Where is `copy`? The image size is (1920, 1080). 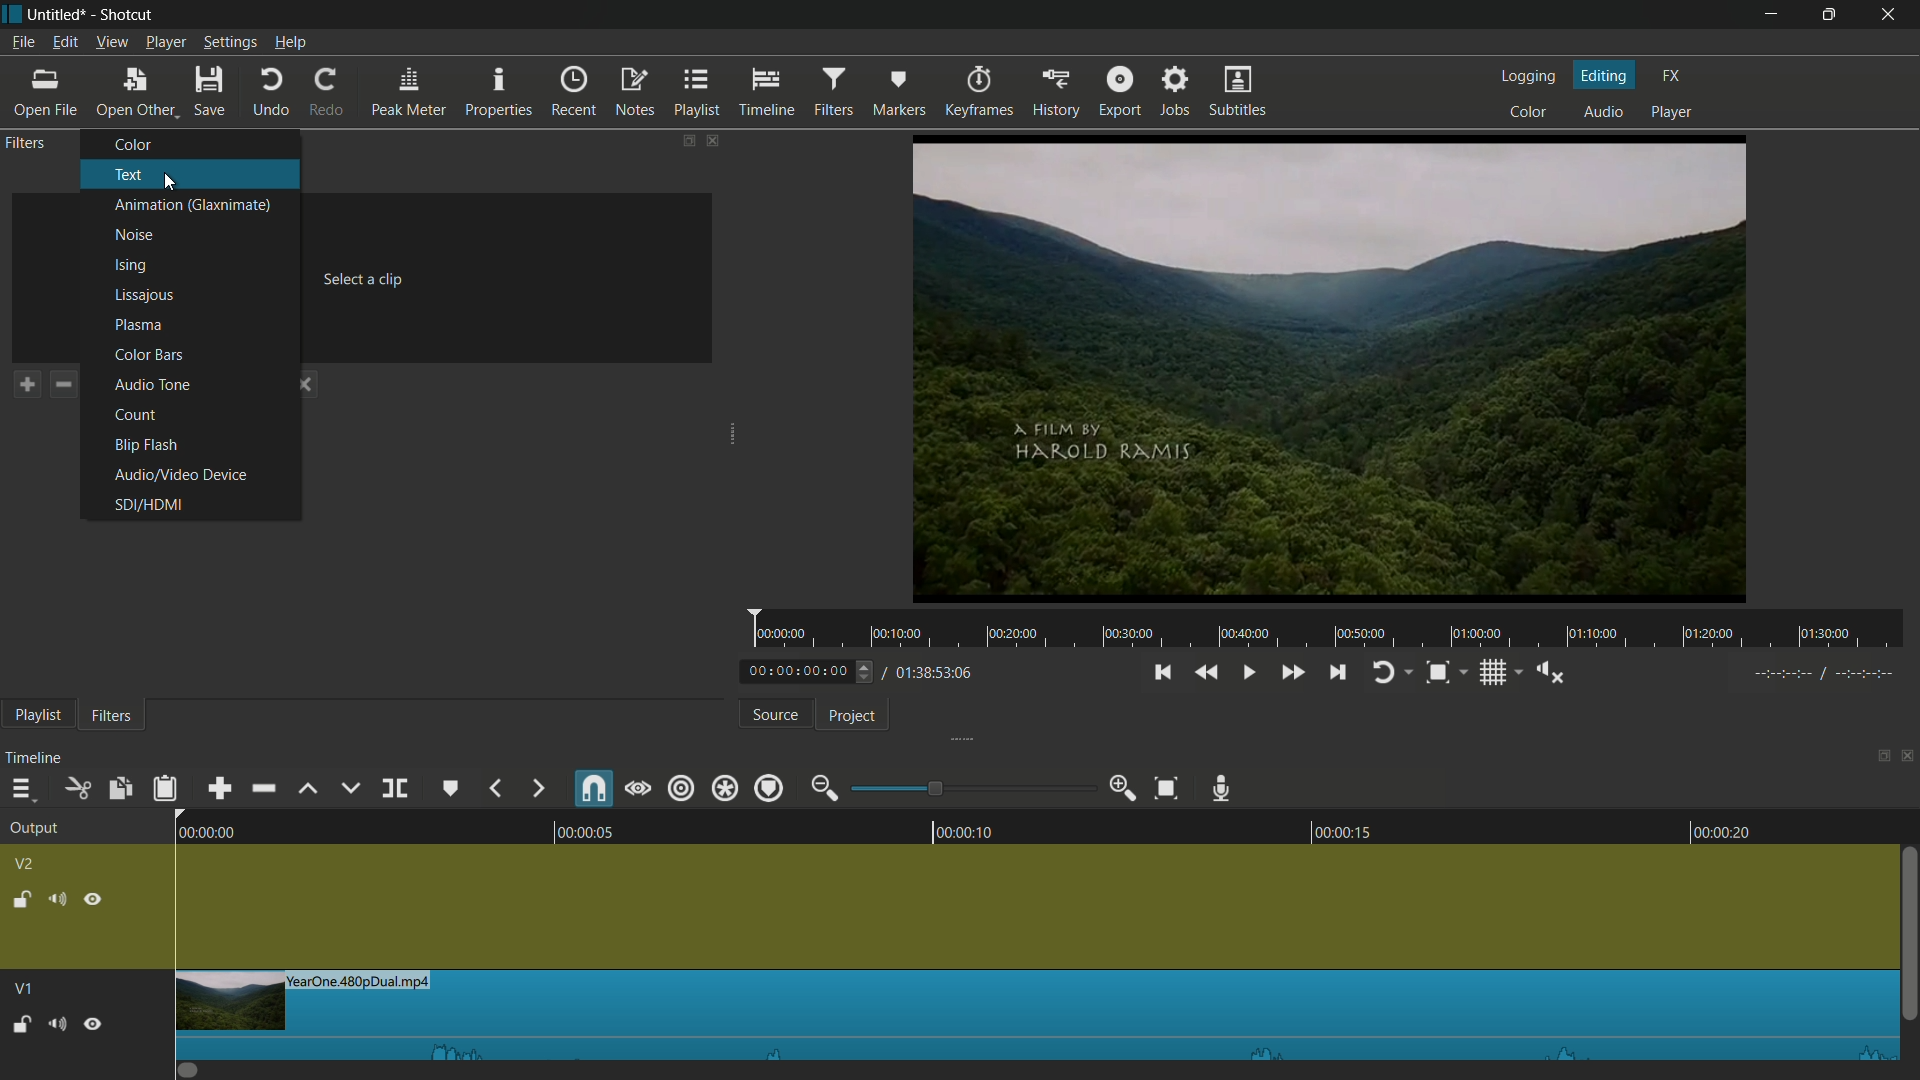
copy is located at coordinates (122, 789).